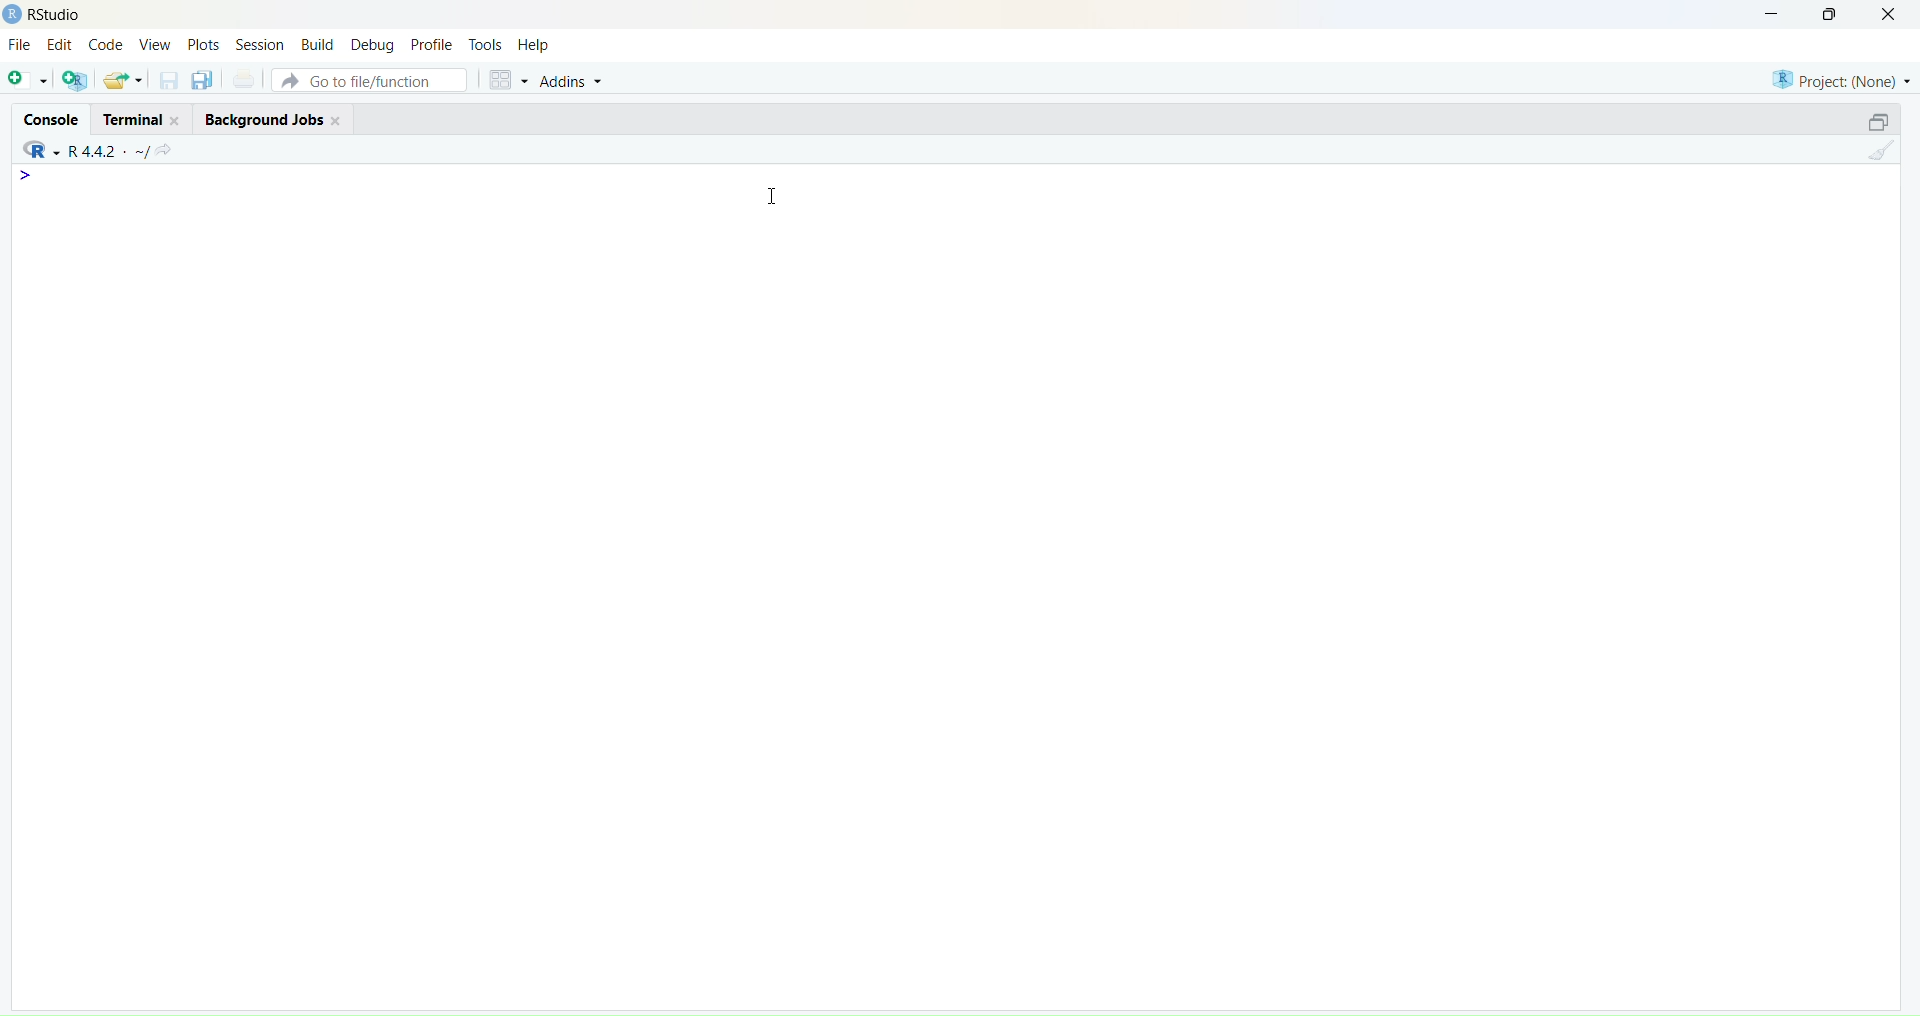 This screenshot has width=1920, height=1016. Describe the element at coordinates (51, 12) in the screenshot. I see `) RStudio` at that location.